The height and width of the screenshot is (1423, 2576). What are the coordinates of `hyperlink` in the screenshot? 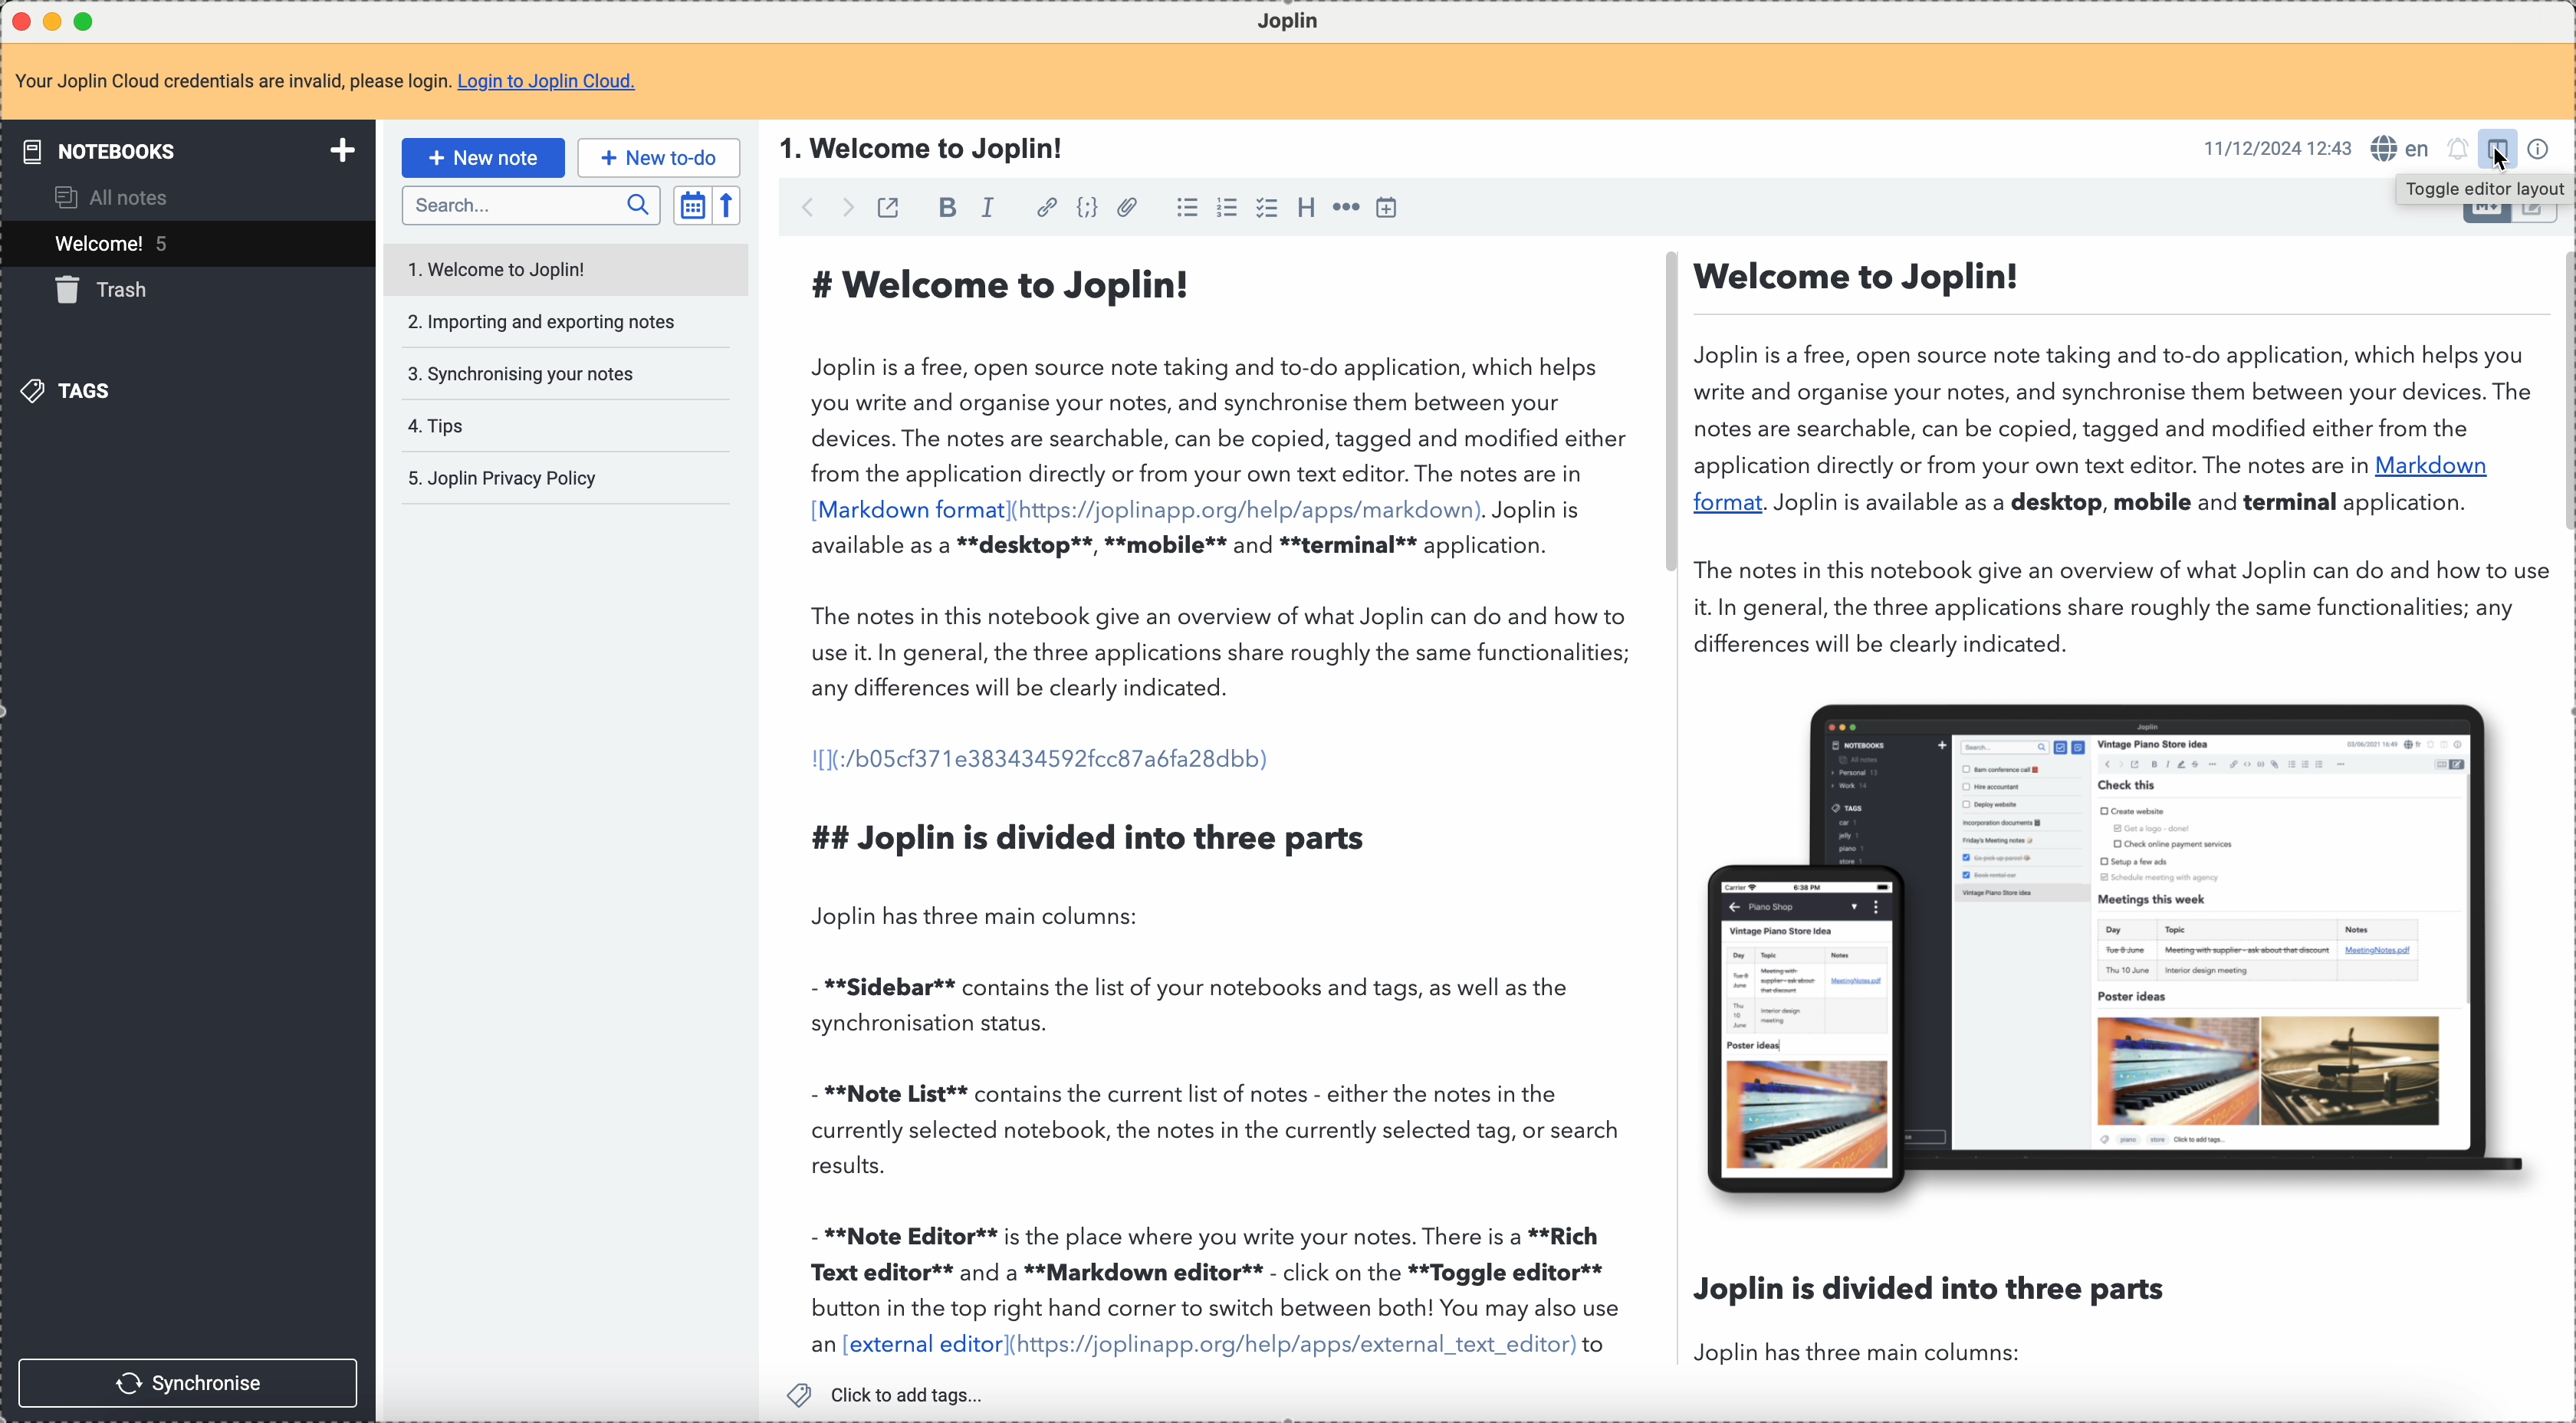 It's located at (1048, 206).